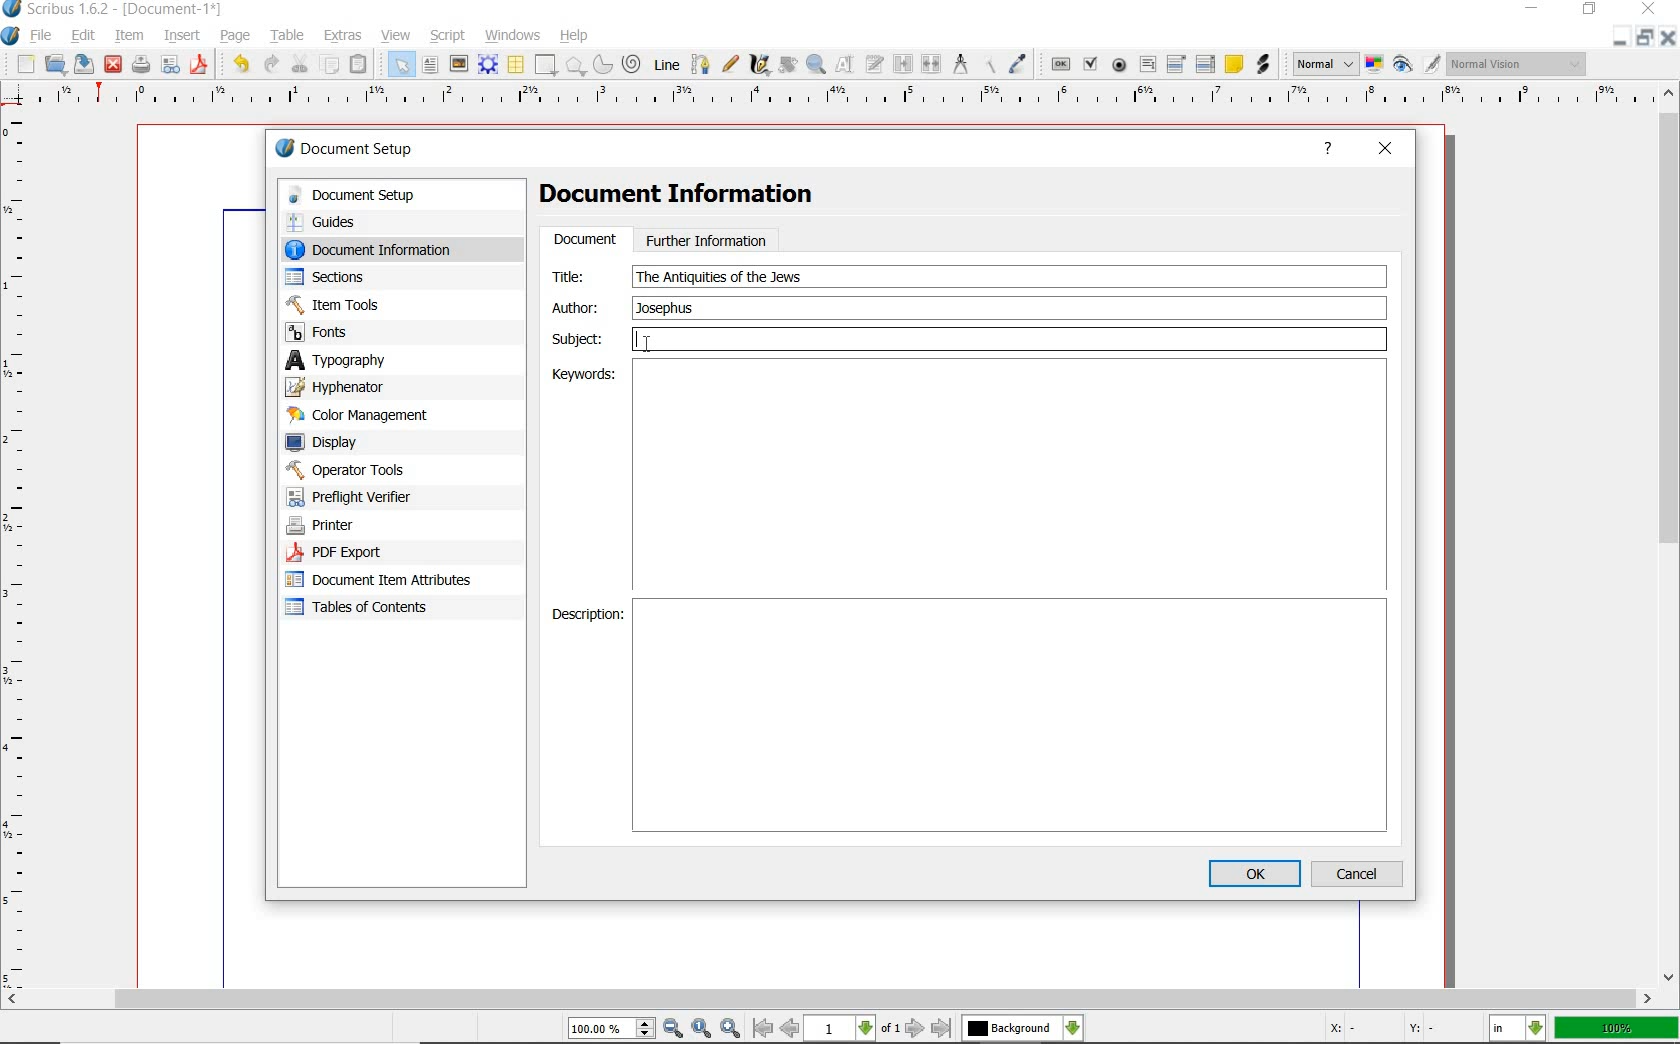 Image resolution: width=1680 pixels, height=1044 pixels. I want to click on select, so click(403, 64).